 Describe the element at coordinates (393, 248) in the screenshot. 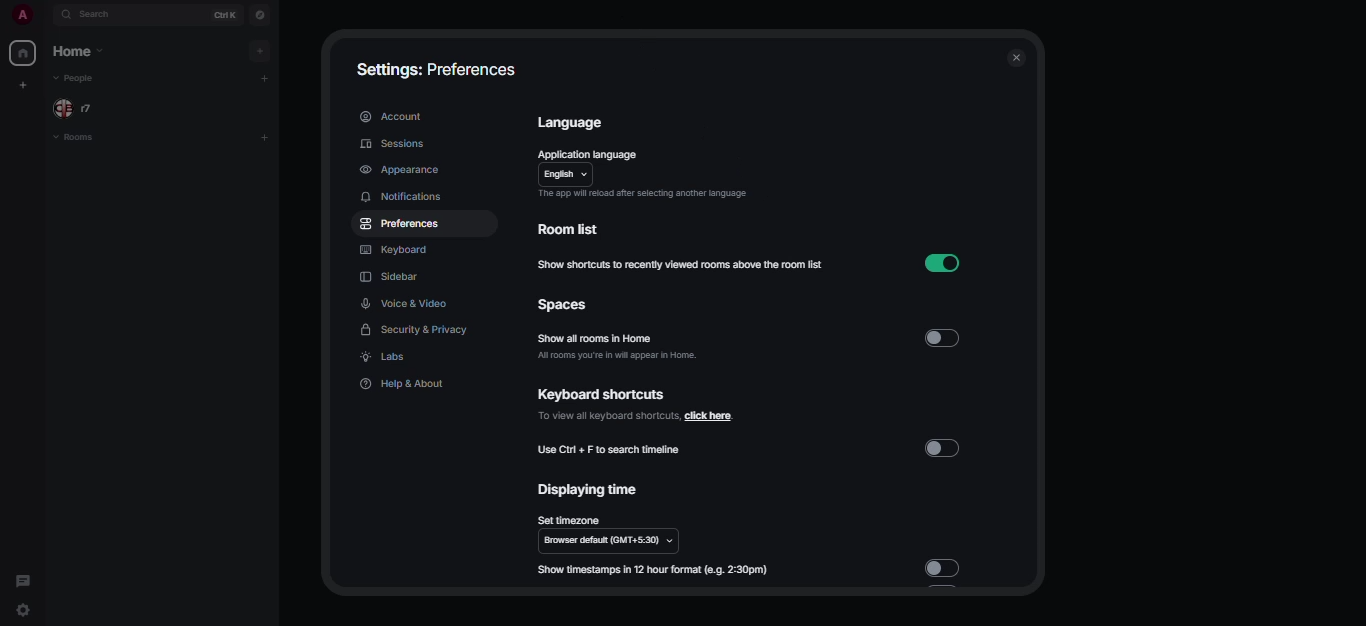

I see `keyboard` at that location.